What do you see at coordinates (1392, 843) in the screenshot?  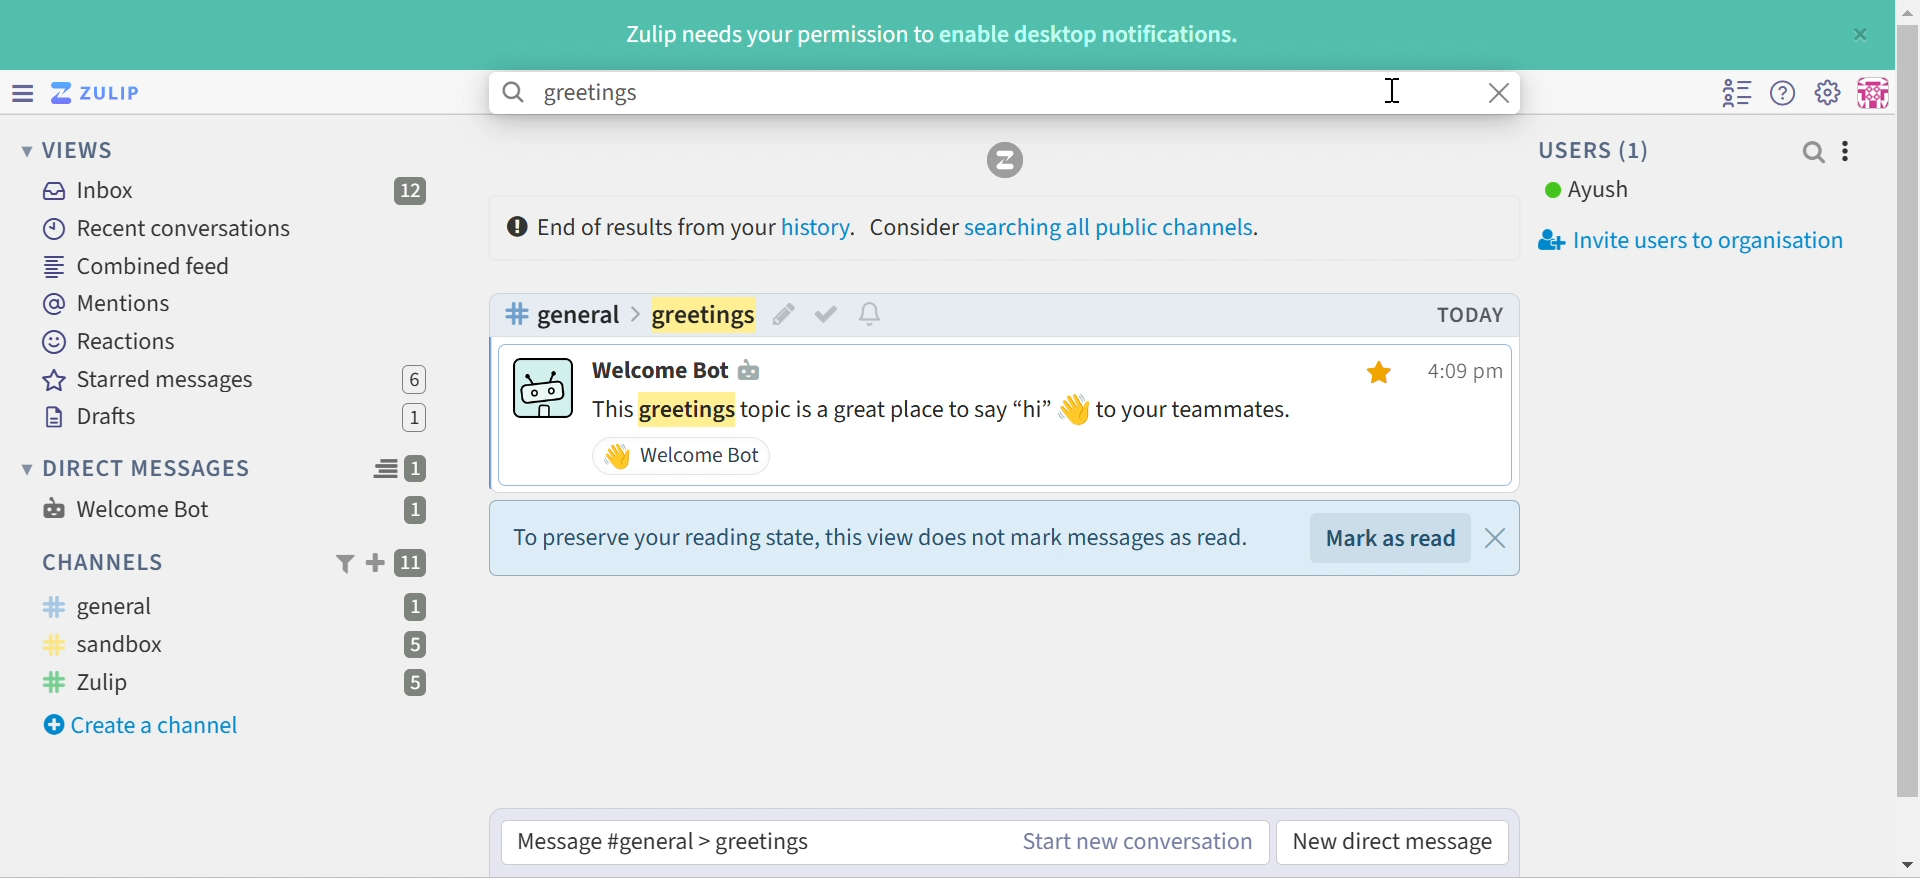 I see `New direct message` at bounding box center [1392, 843].